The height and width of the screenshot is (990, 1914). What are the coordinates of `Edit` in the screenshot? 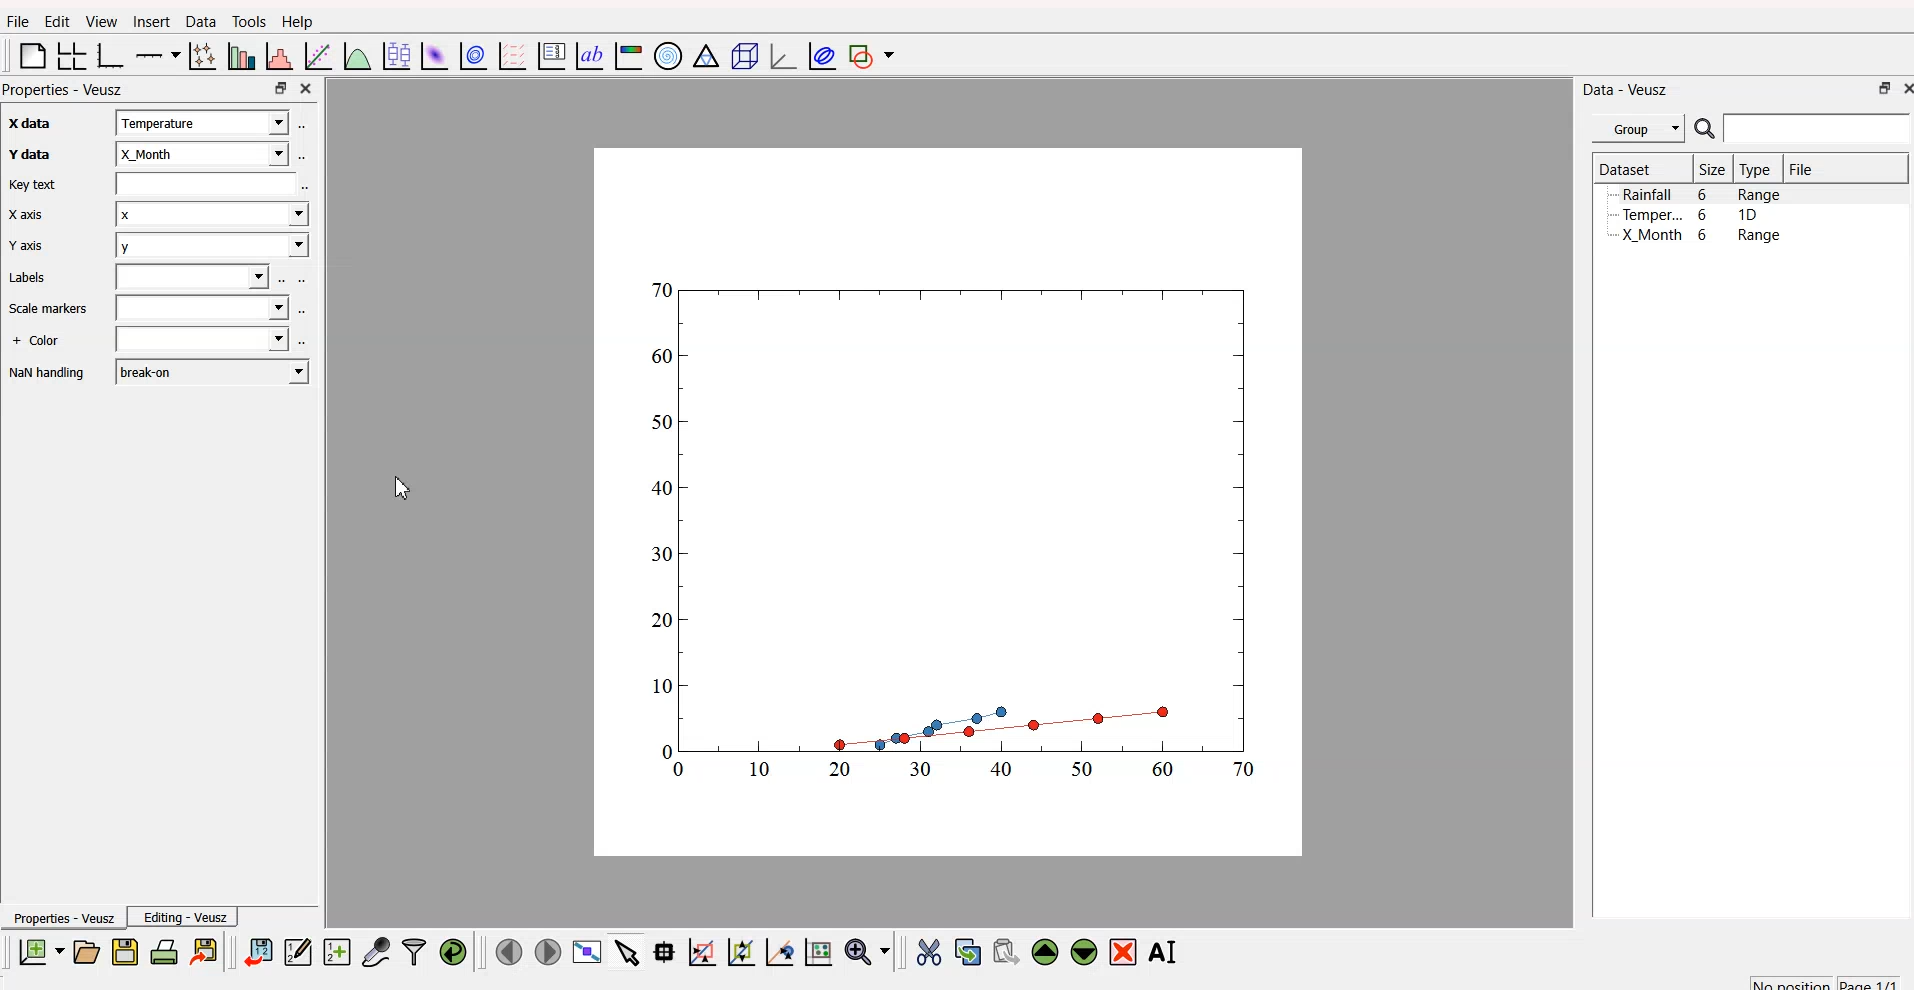 It's located at (54, 21).